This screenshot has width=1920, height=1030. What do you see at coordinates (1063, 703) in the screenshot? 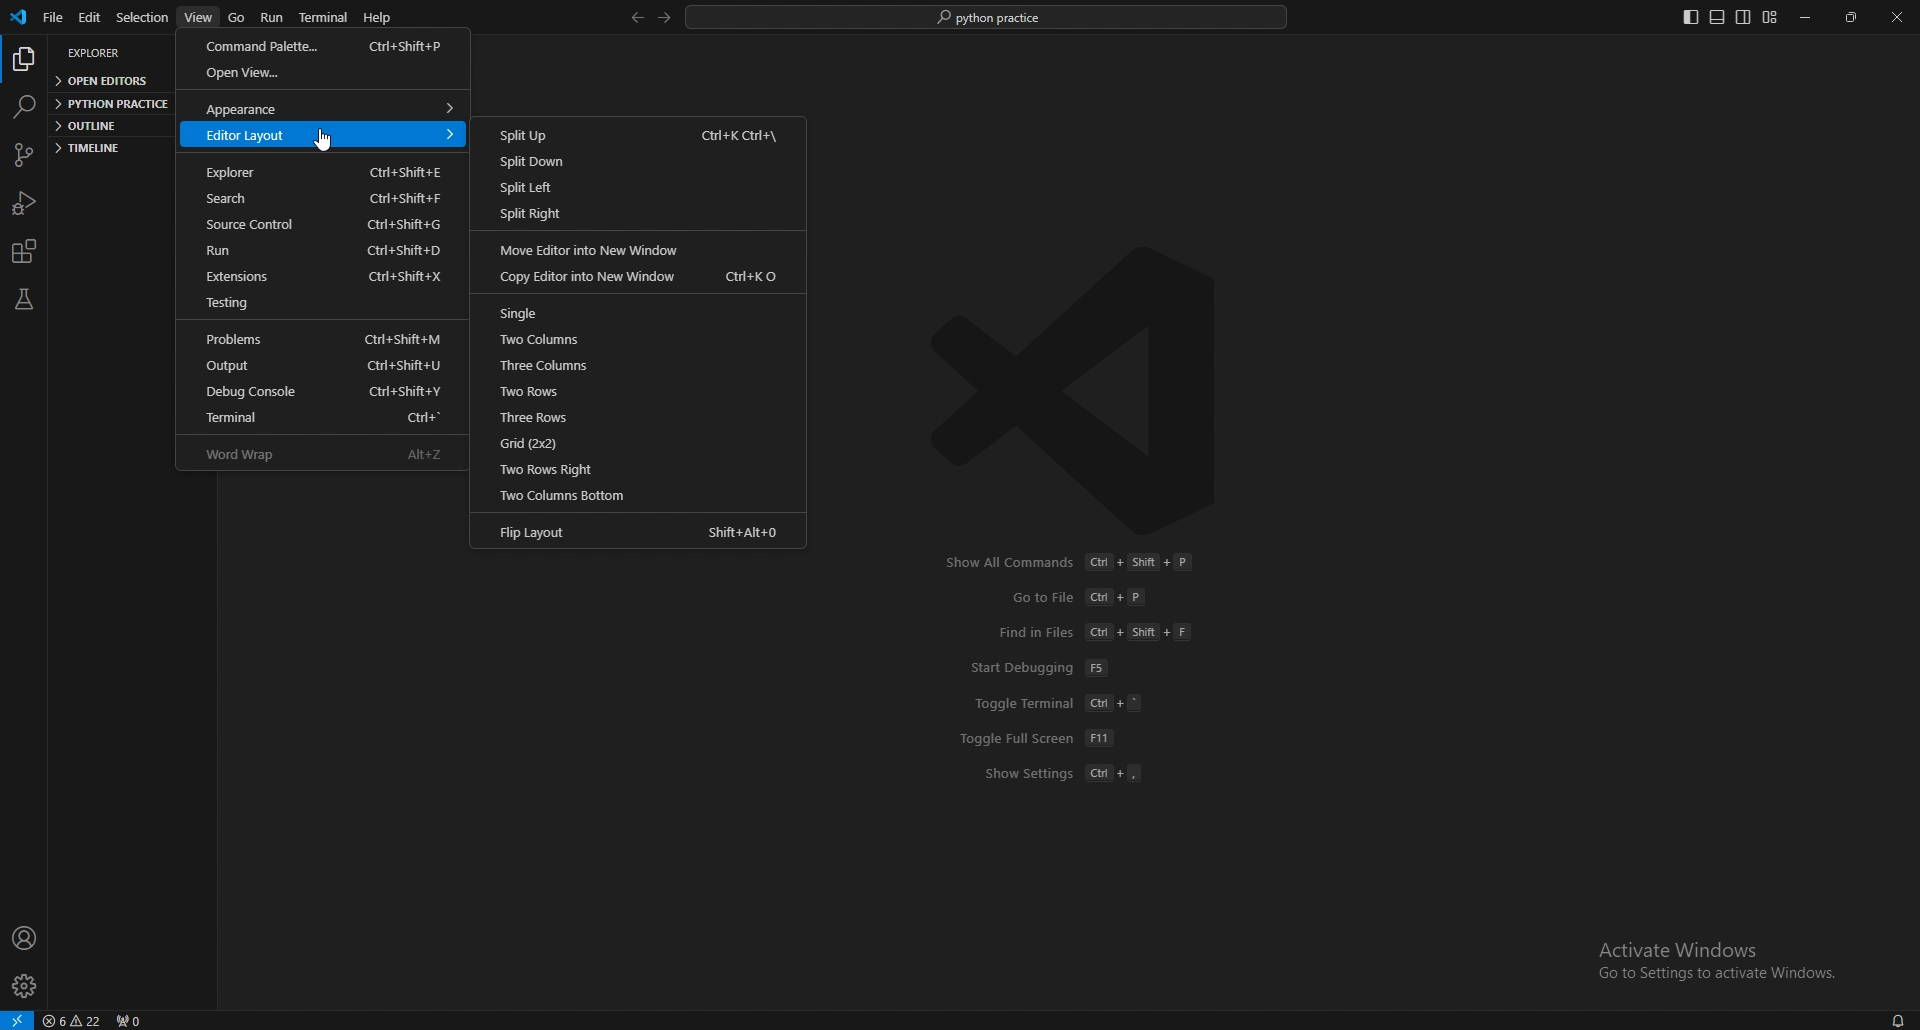
I see `toggle terminal ctrl+'` at bounding box center [1063, 703].